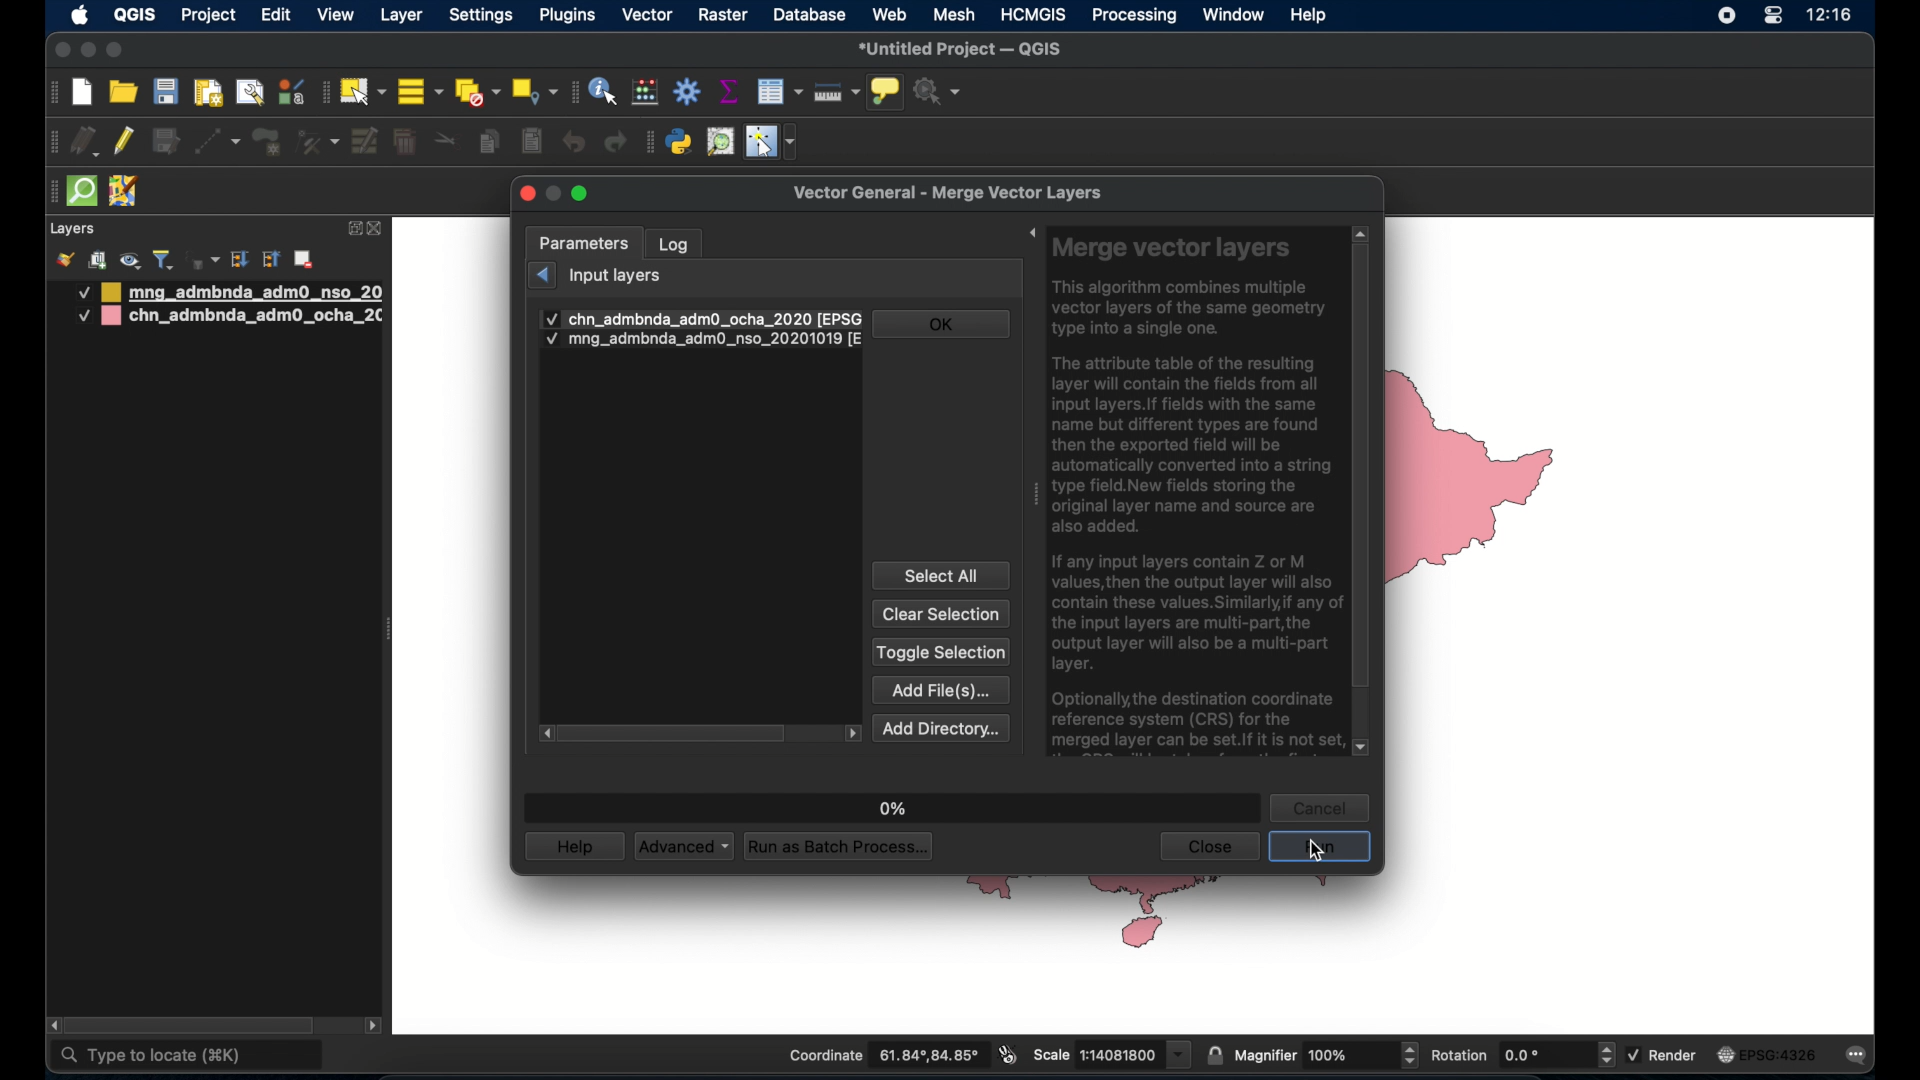  What do you see at coordinates (683, 847) in the screenshot?
I see `advanced` at bounding box center [683, 847].